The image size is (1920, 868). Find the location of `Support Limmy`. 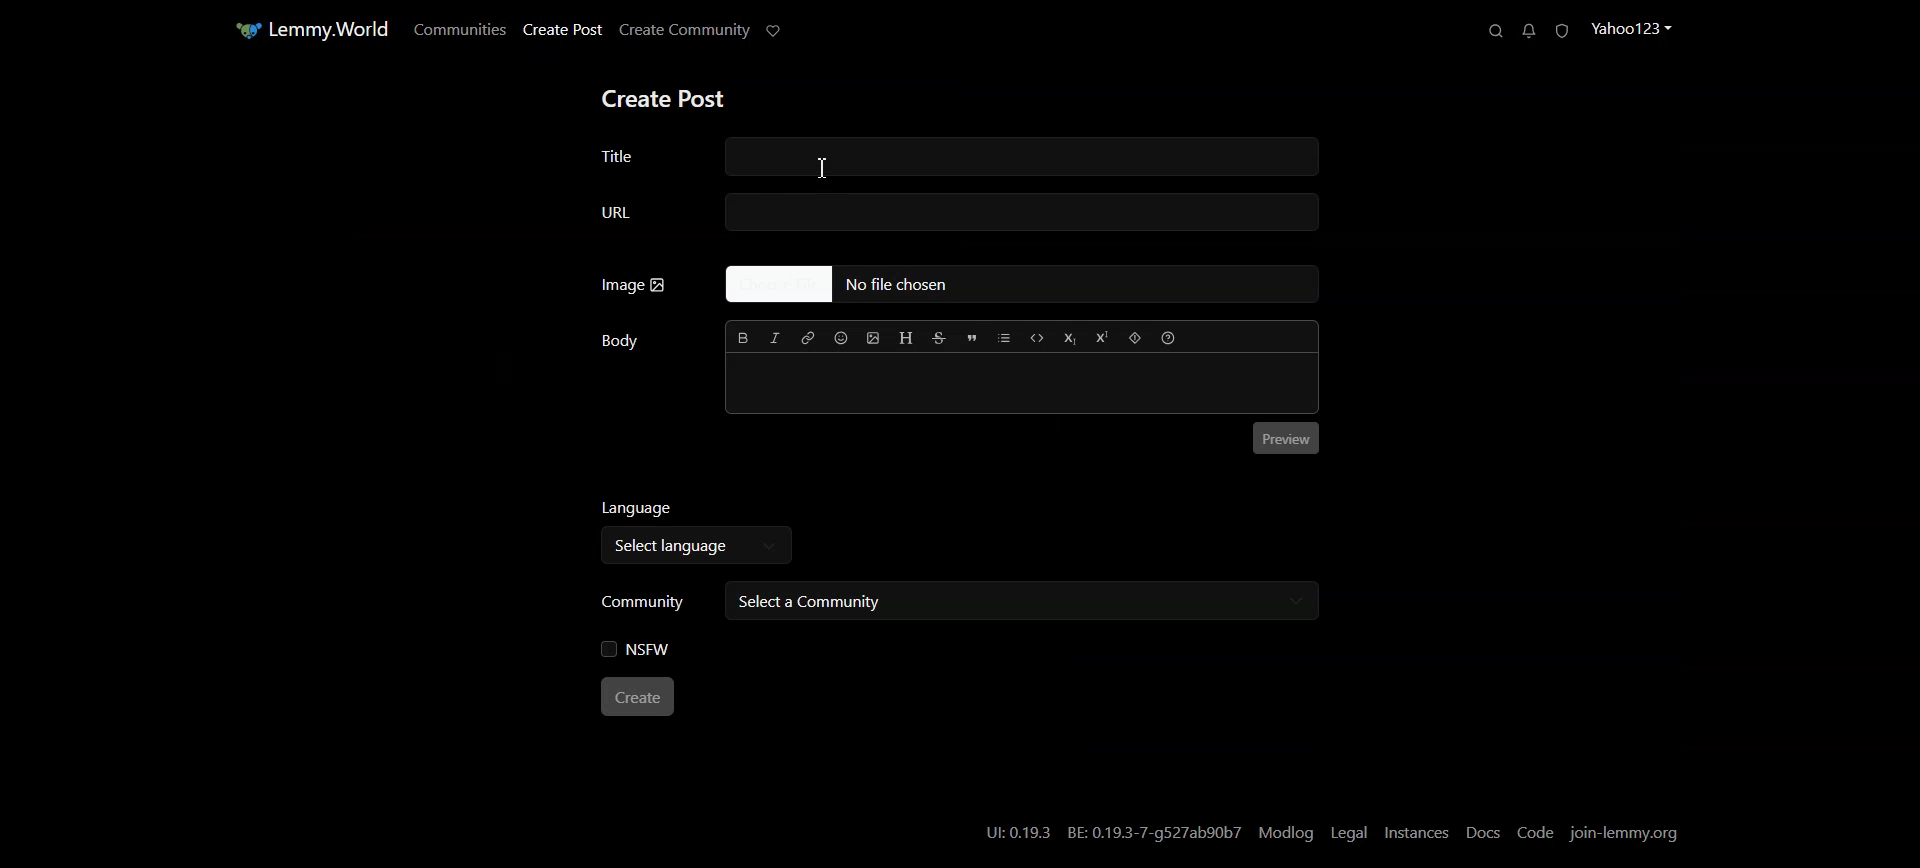

Support Limmy is located at coordinates (779, 32).